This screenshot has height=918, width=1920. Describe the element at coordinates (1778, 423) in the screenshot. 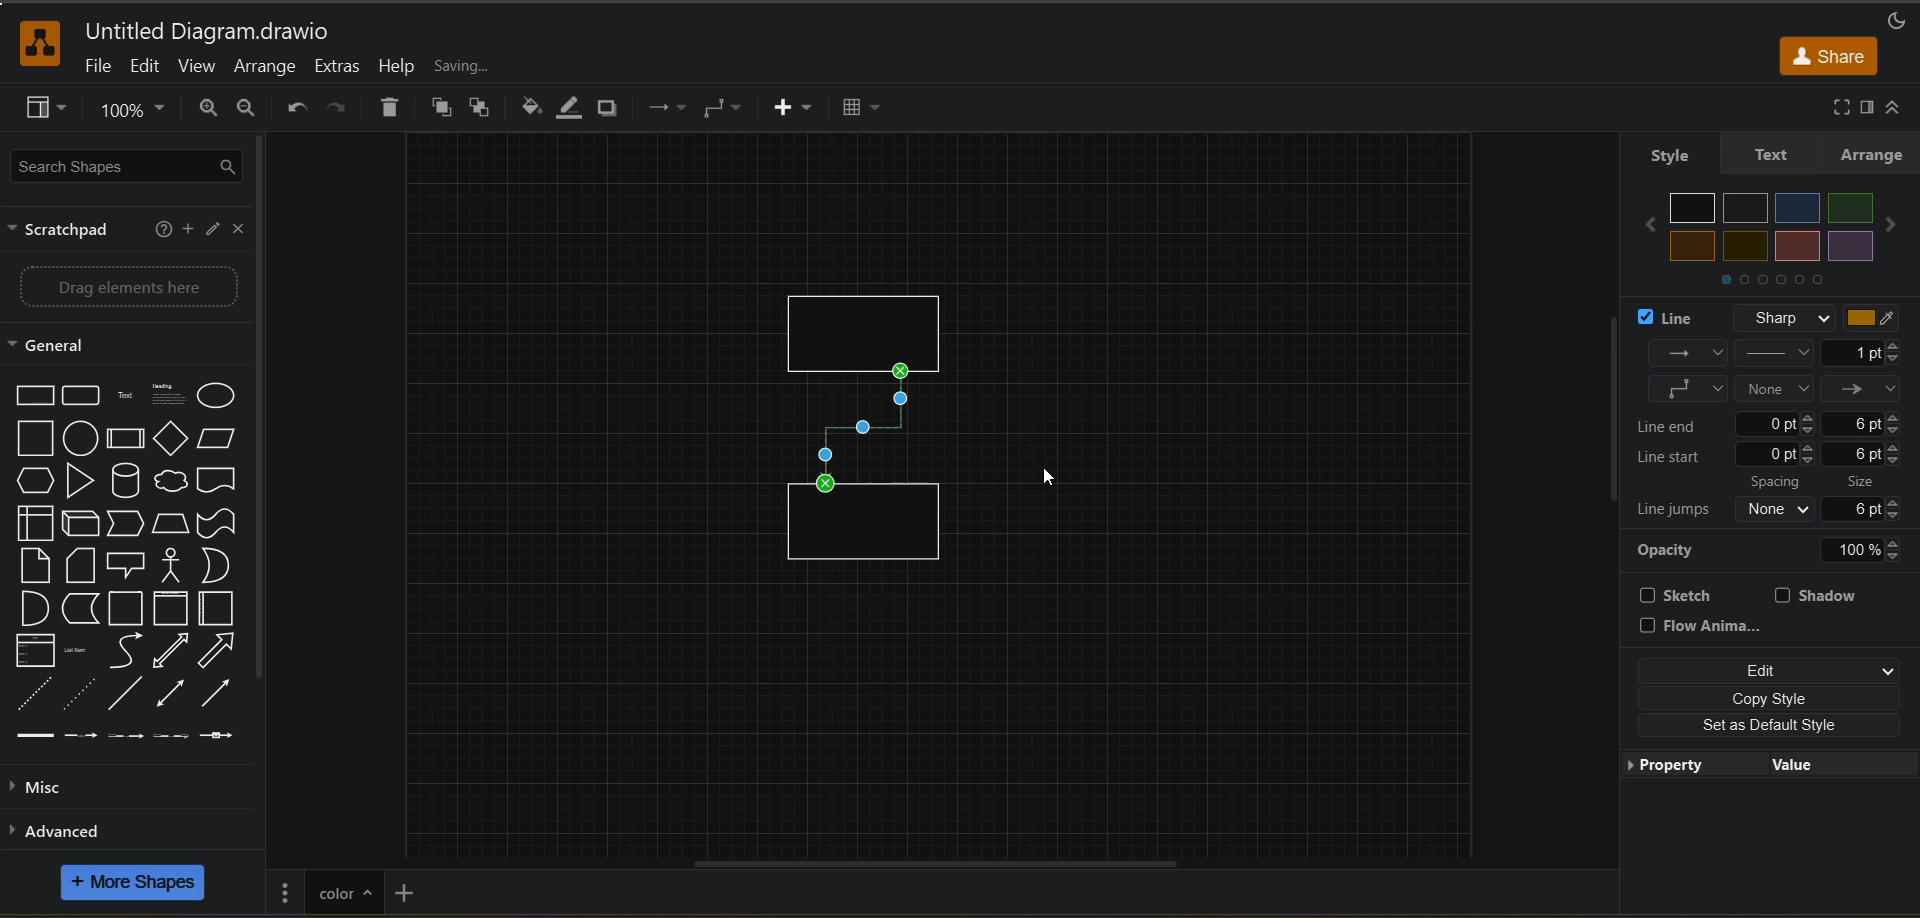

I see `0pt` at that location.